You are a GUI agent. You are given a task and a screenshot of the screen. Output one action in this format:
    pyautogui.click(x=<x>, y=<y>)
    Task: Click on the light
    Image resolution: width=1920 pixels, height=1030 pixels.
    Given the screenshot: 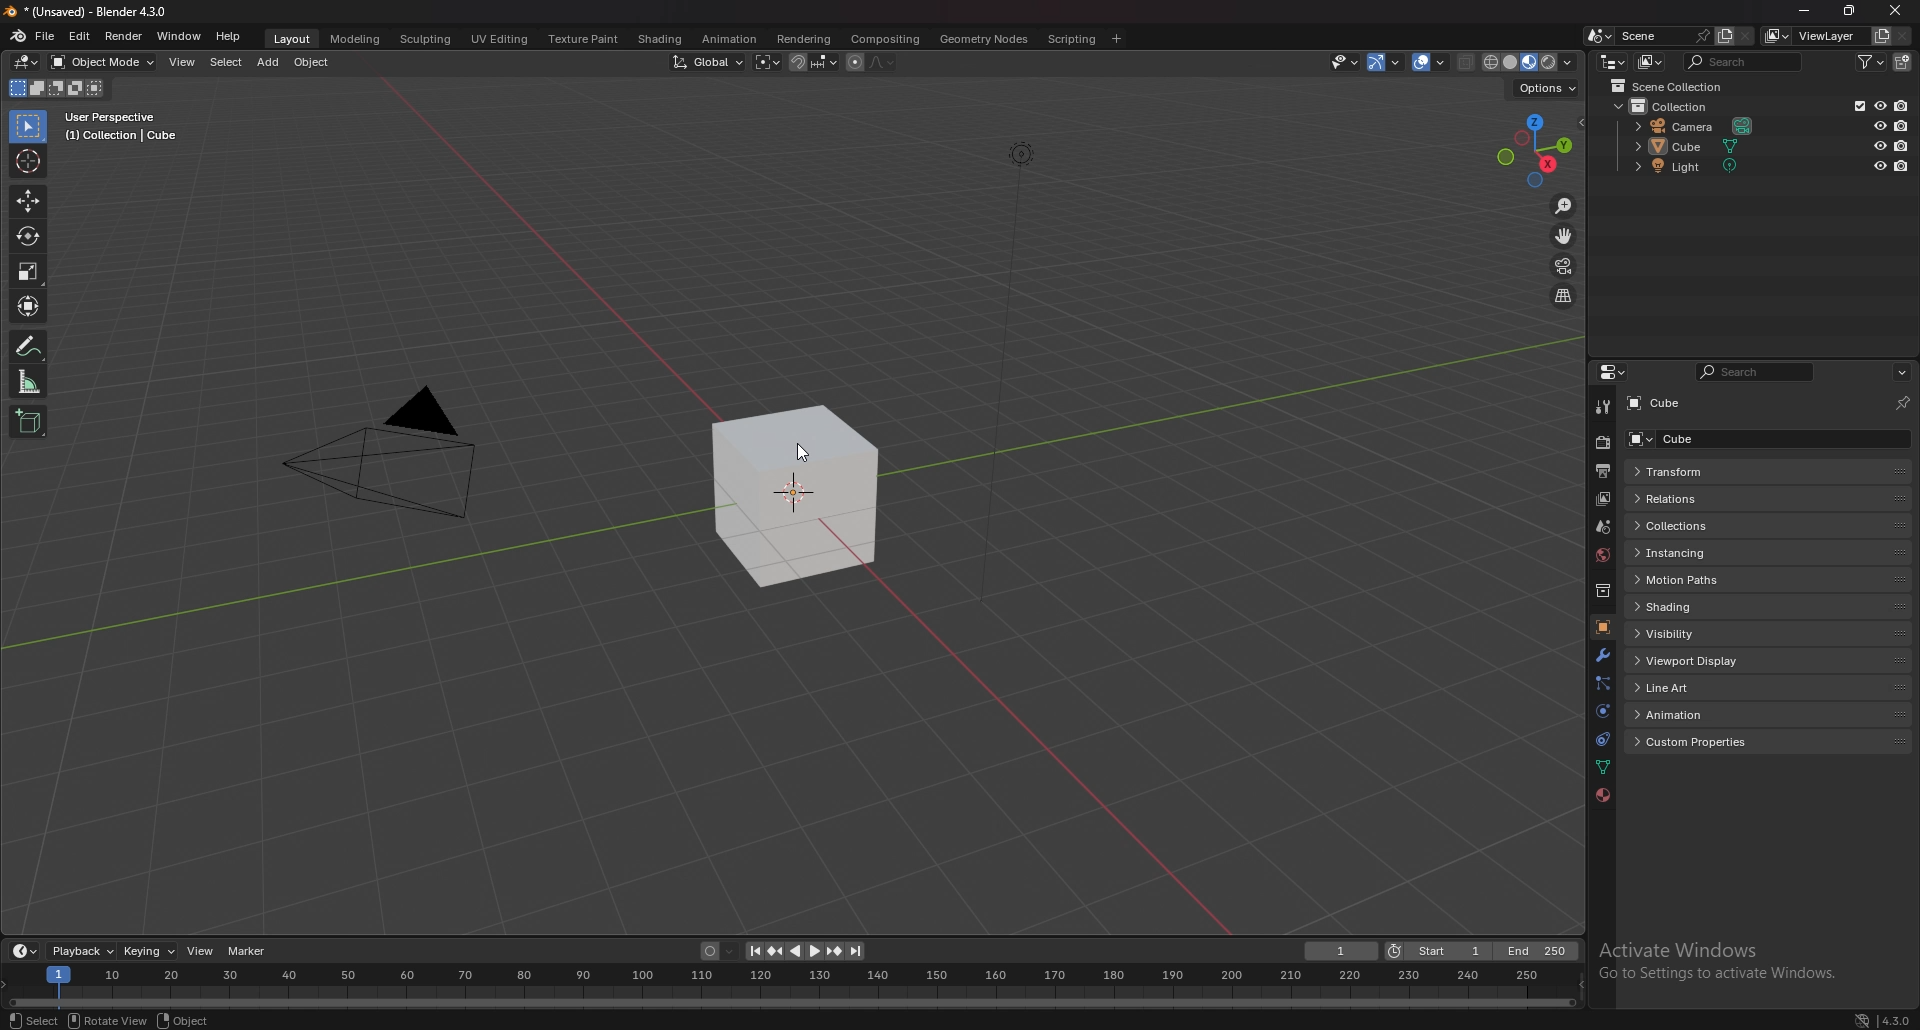 What is the action you would take?
    pyautogui.click(x=1695, y=166)
    